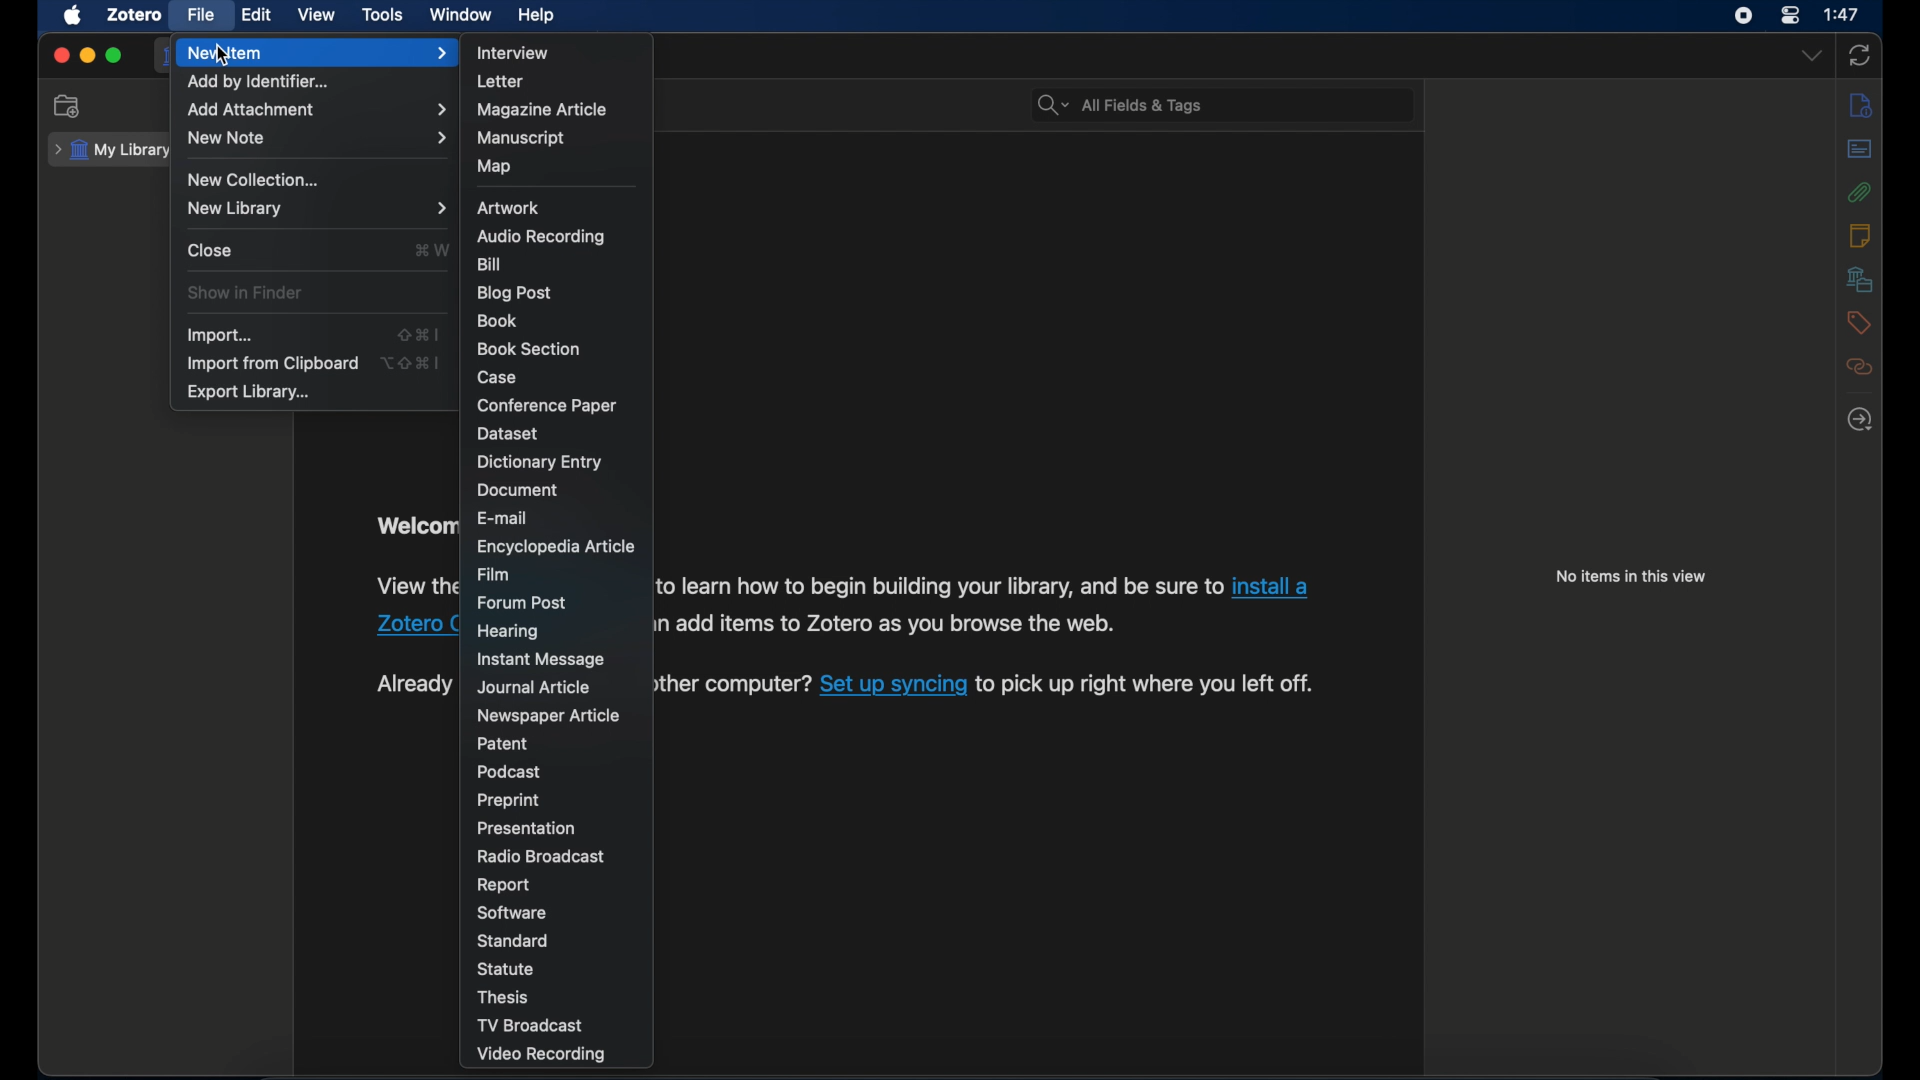  Describe the element at coordinates (511, 800) in the screenshot. I see `preprint` at that location.